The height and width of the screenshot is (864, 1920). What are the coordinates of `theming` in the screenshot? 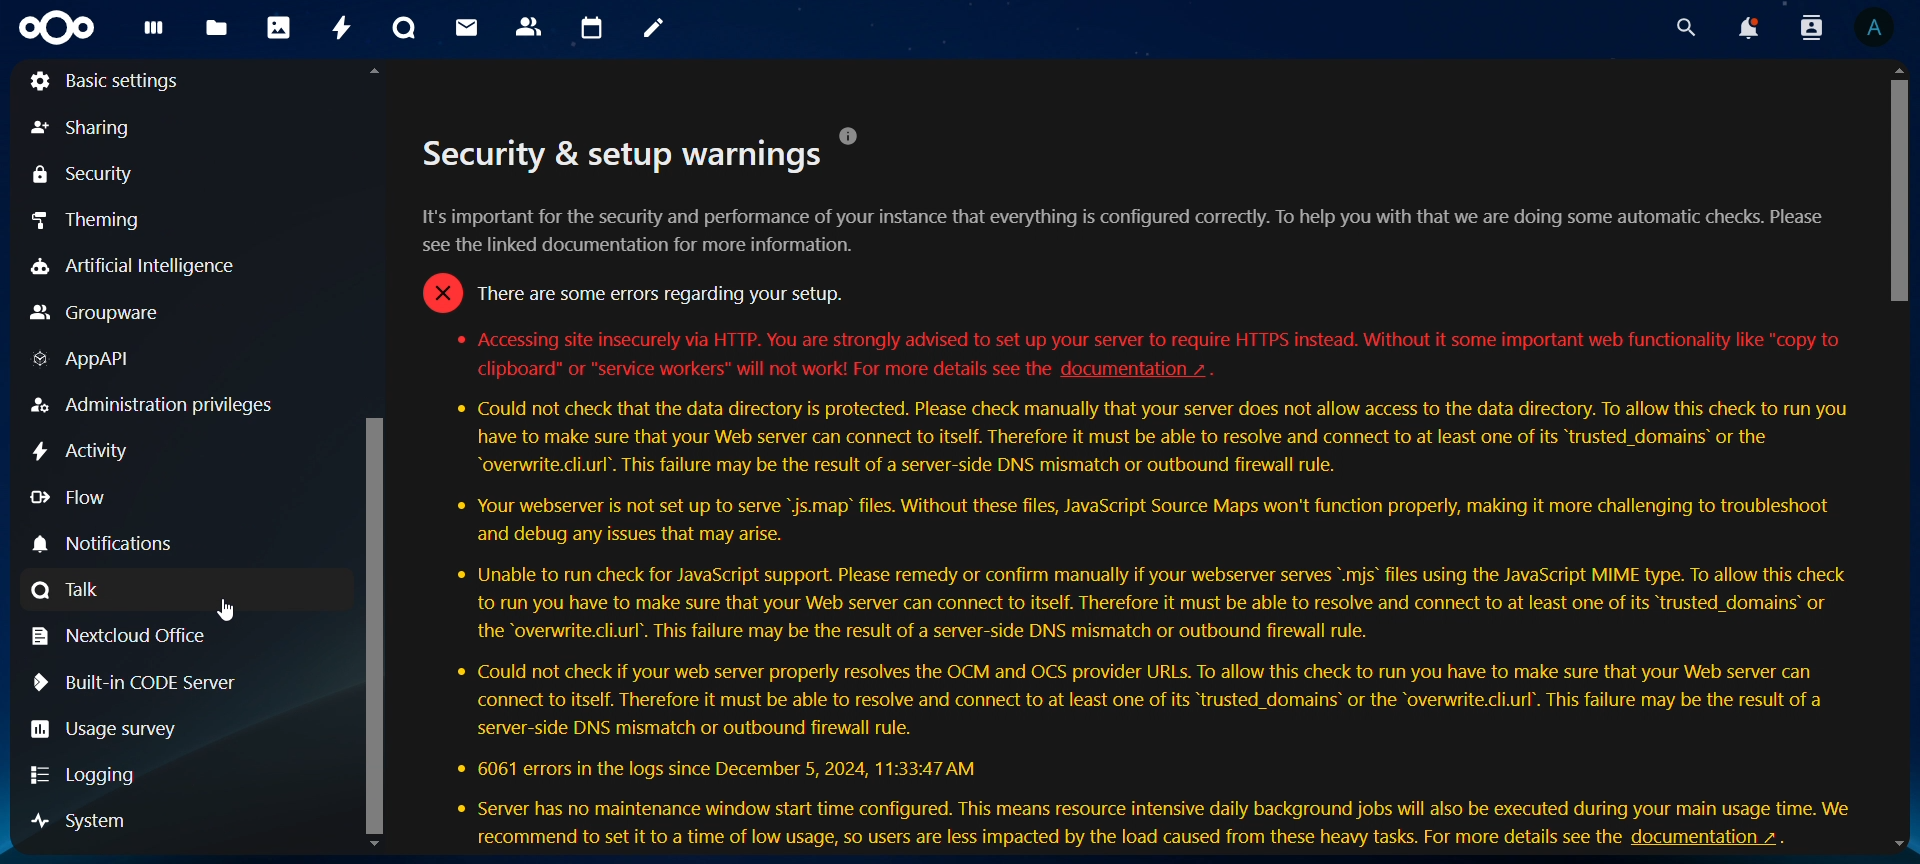 It's located at (88, 222).